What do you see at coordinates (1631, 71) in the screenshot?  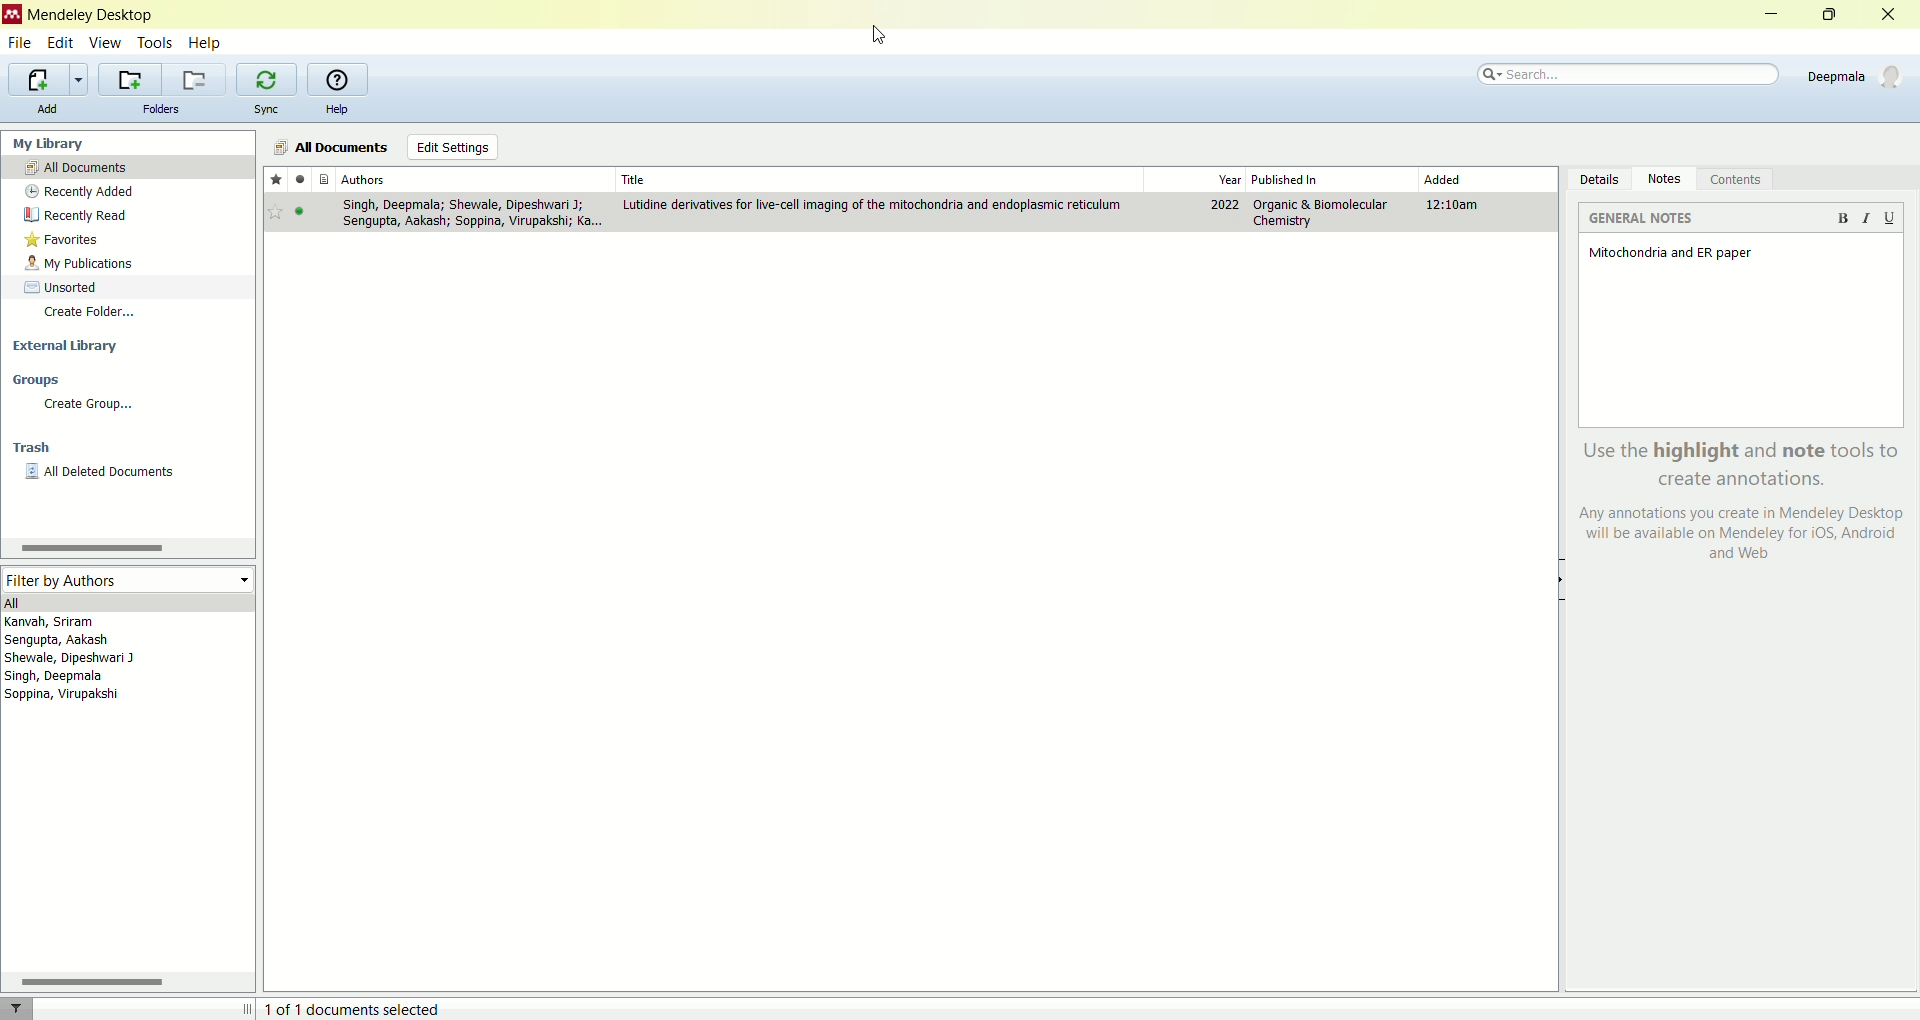 I see `search` at bounding box center [1631, 71].